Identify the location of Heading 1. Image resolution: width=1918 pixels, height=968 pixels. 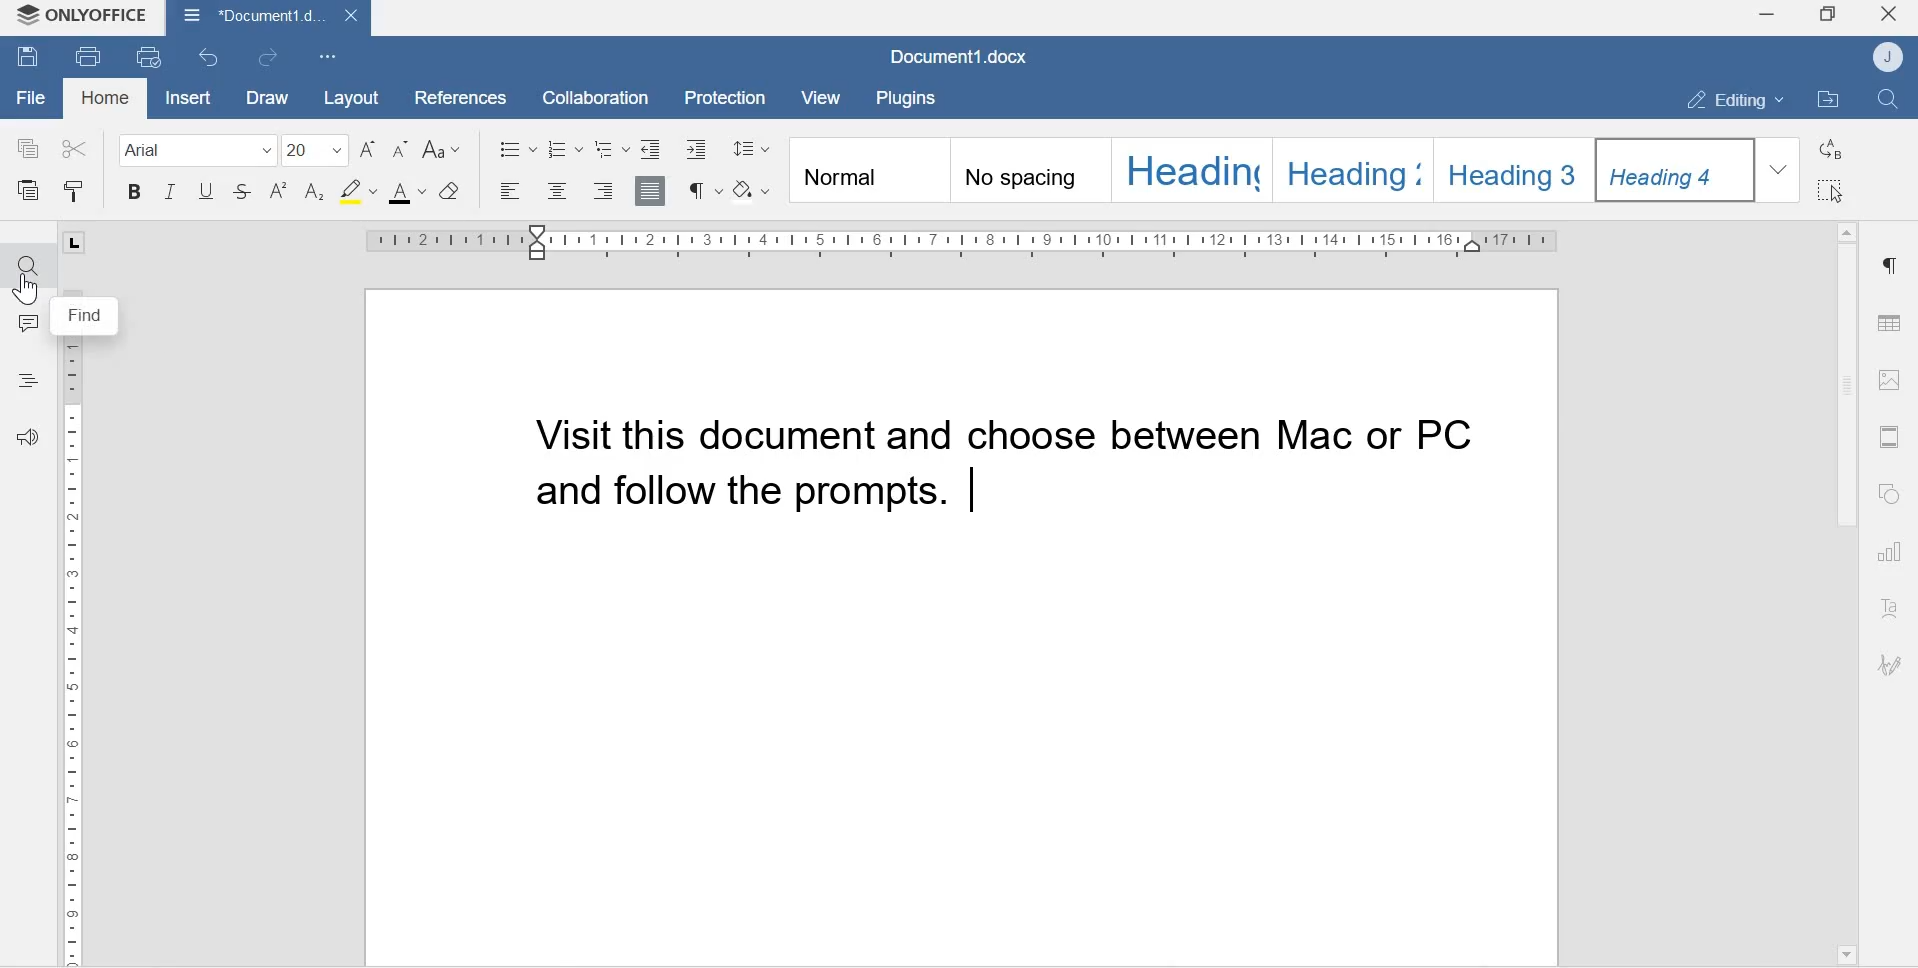
(1191, 169).